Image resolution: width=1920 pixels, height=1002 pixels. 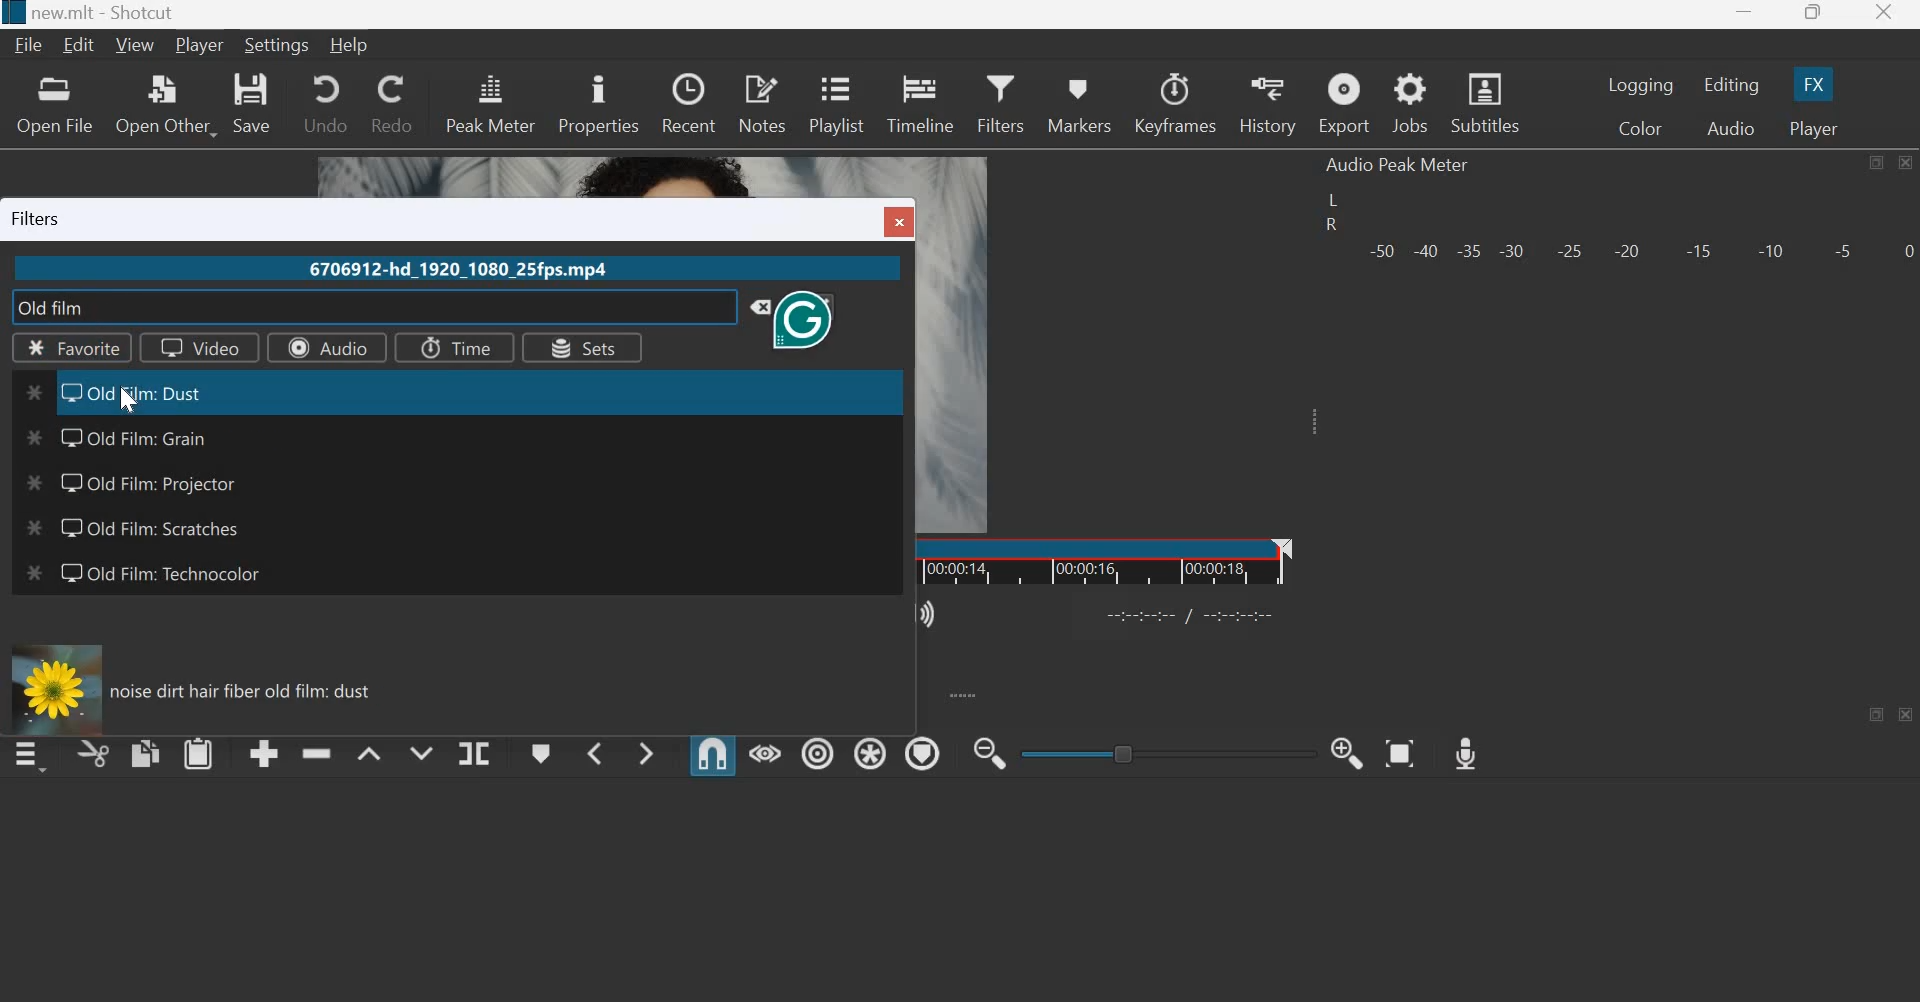 What do you see at coordinates (922, 753) in the screenshot?
I see `Ripple Markers` at bounding box center [922, 753].